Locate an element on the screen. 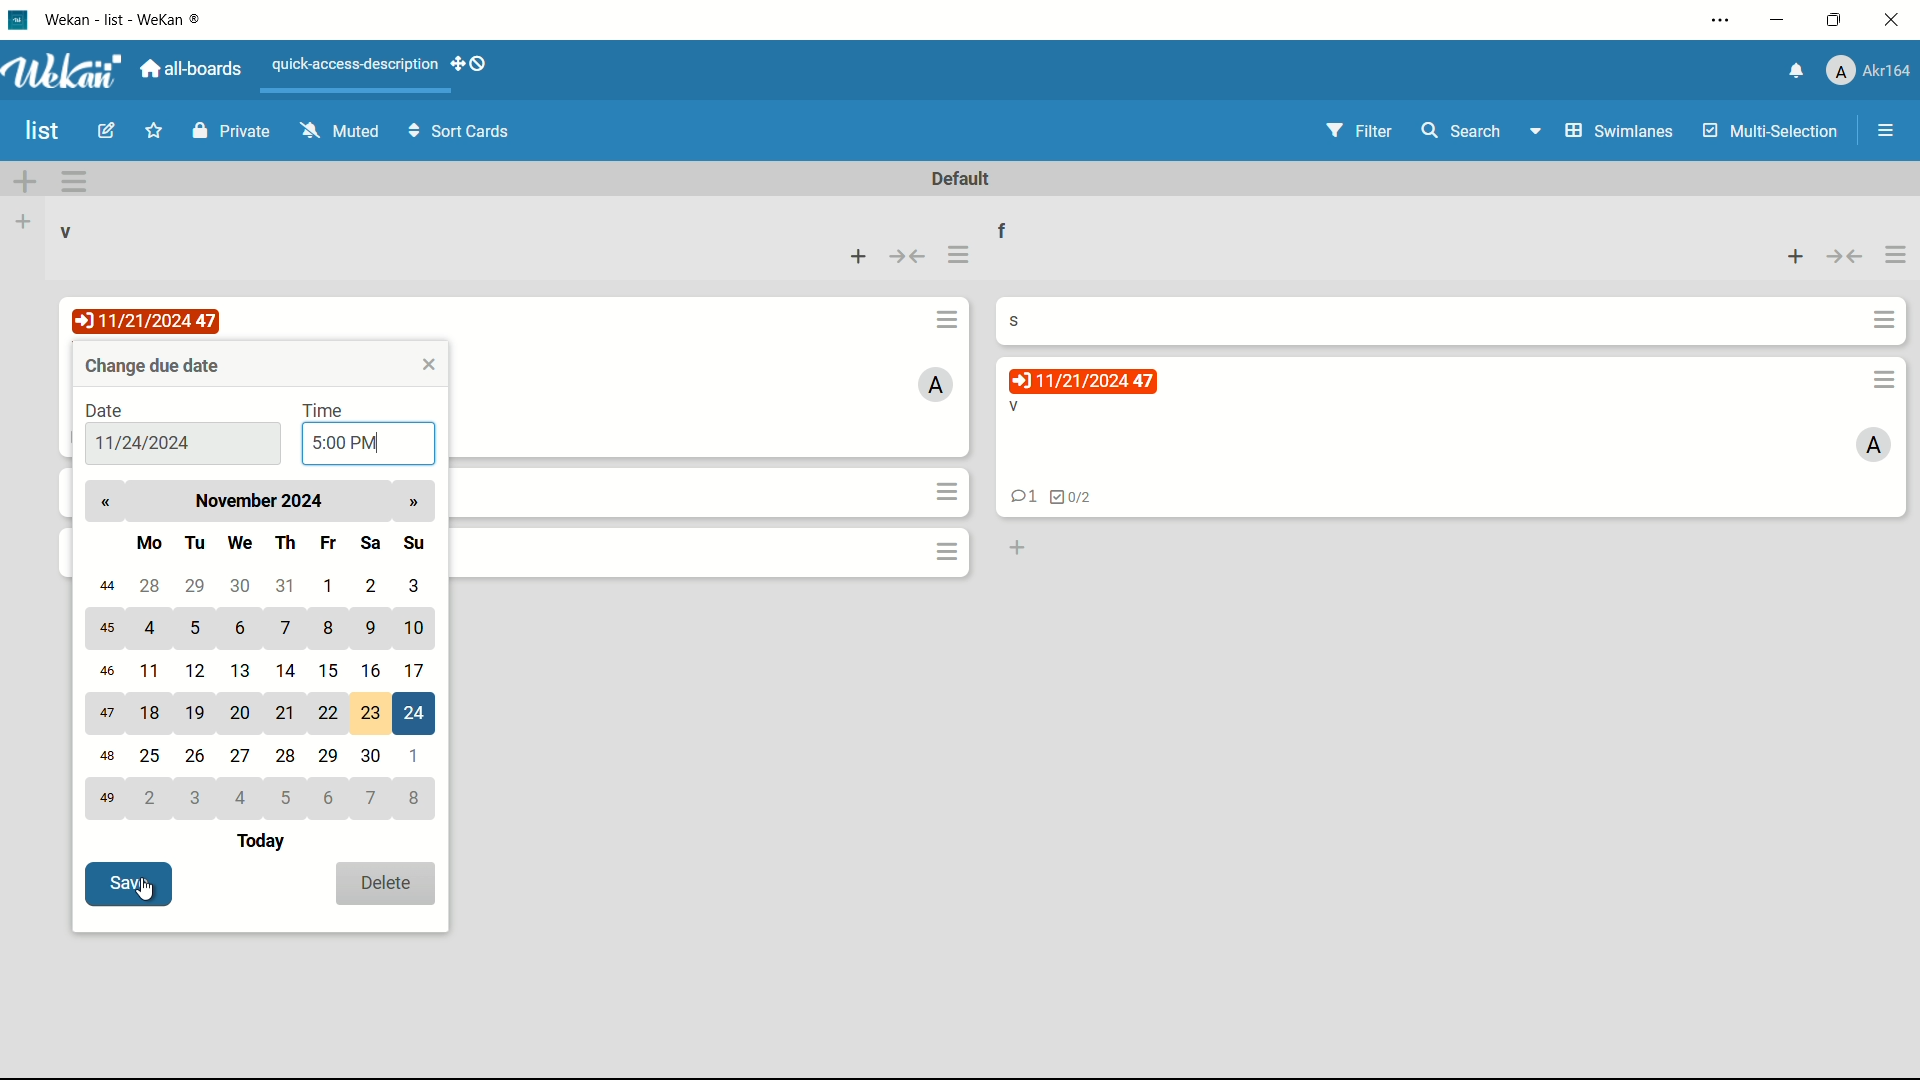 This screenshot has width=1920, height=1080. 17 is located at coordinates (422, 671).